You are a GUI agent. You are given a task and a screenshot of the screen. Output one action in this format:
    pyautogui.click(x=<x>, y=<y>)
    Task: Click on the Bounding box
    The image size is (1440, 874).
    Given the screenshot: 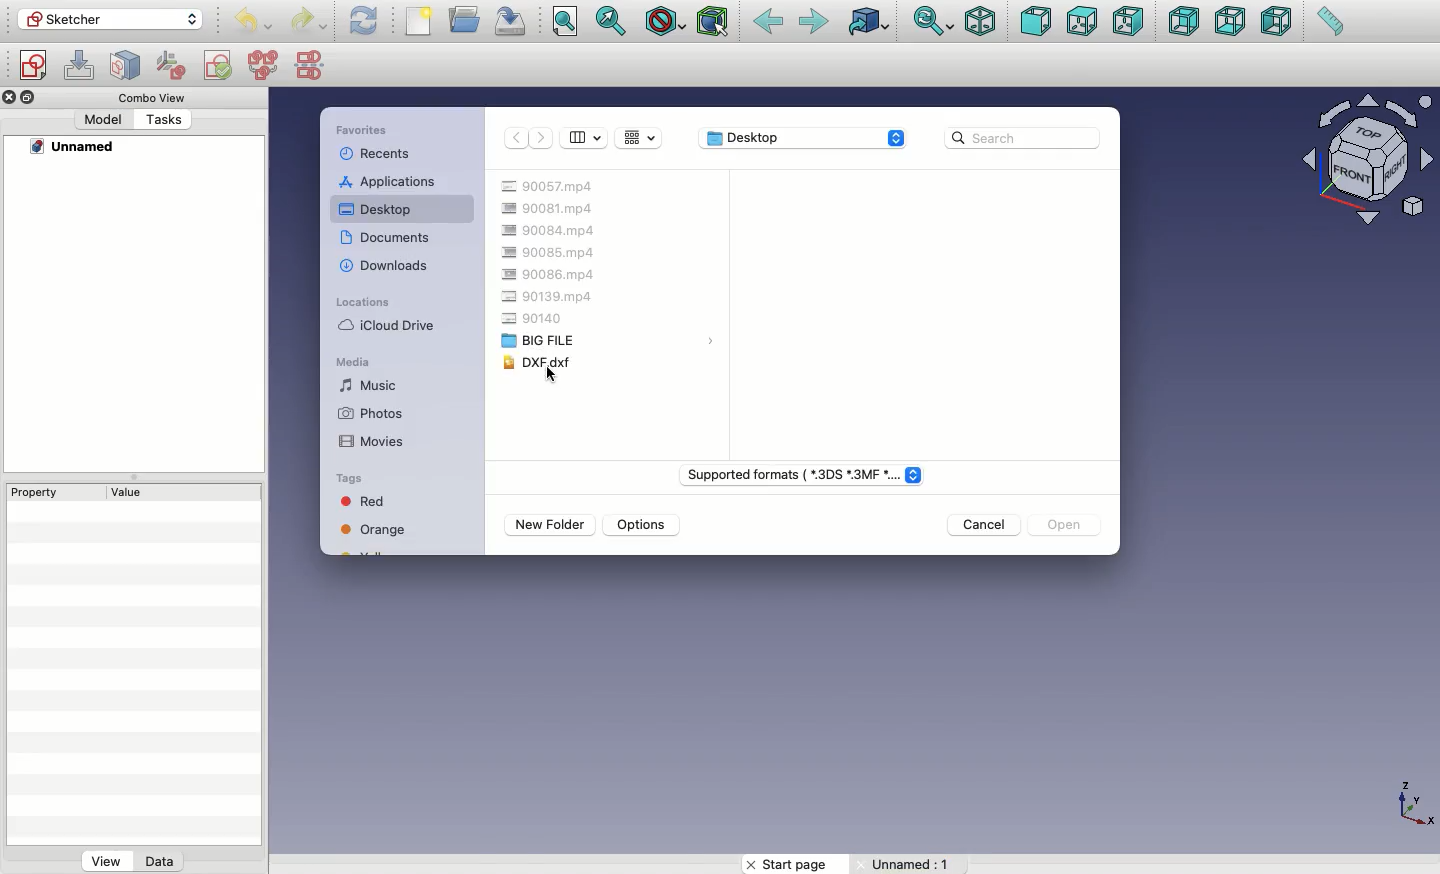 What is the action you would take?
    pyautogui.click(x=715, y=21)
    